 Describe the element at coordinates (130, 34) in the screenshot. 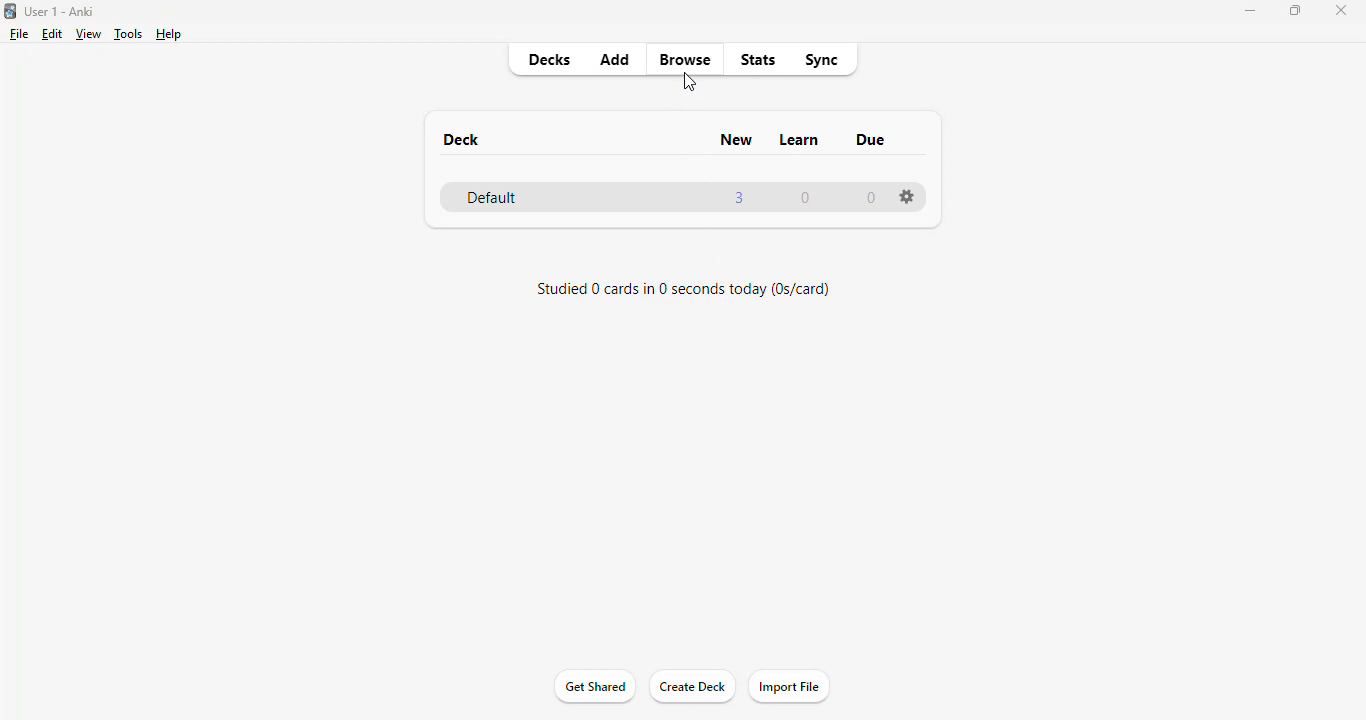

I see `tools` at that location.